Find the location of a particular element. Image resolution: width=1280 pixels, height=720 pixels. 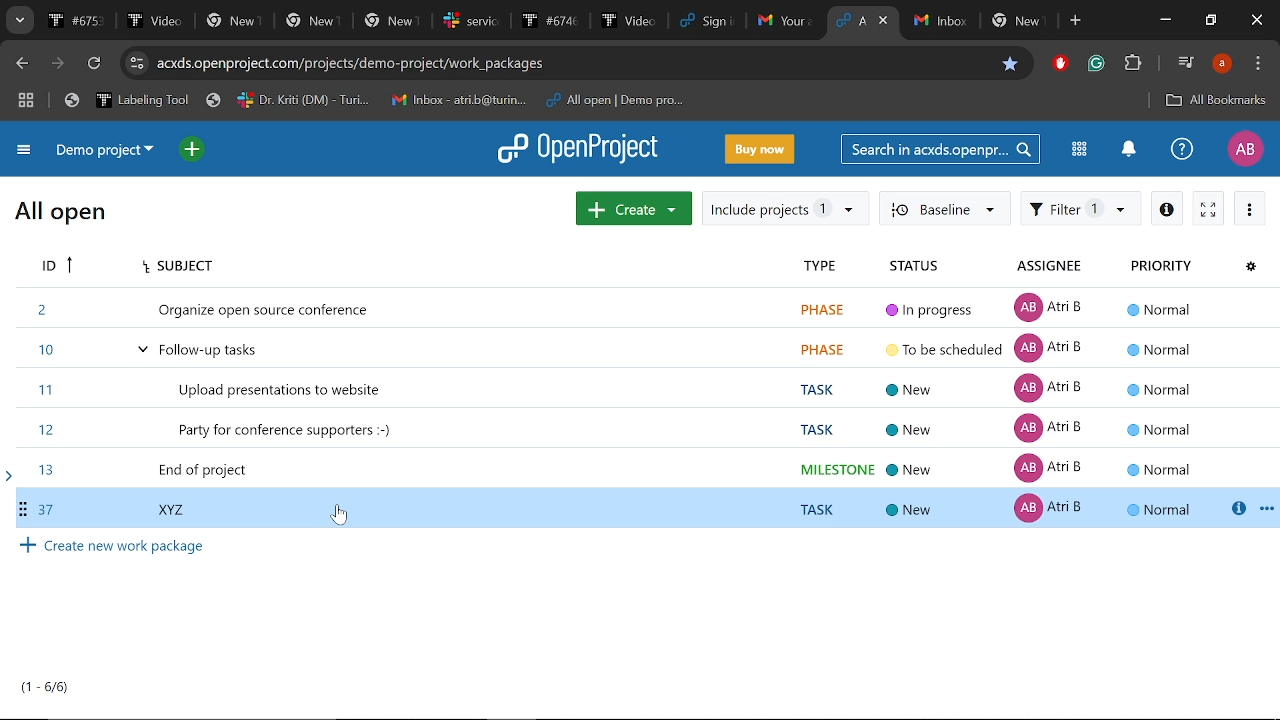

cursor is located at coordinates (346, 520).